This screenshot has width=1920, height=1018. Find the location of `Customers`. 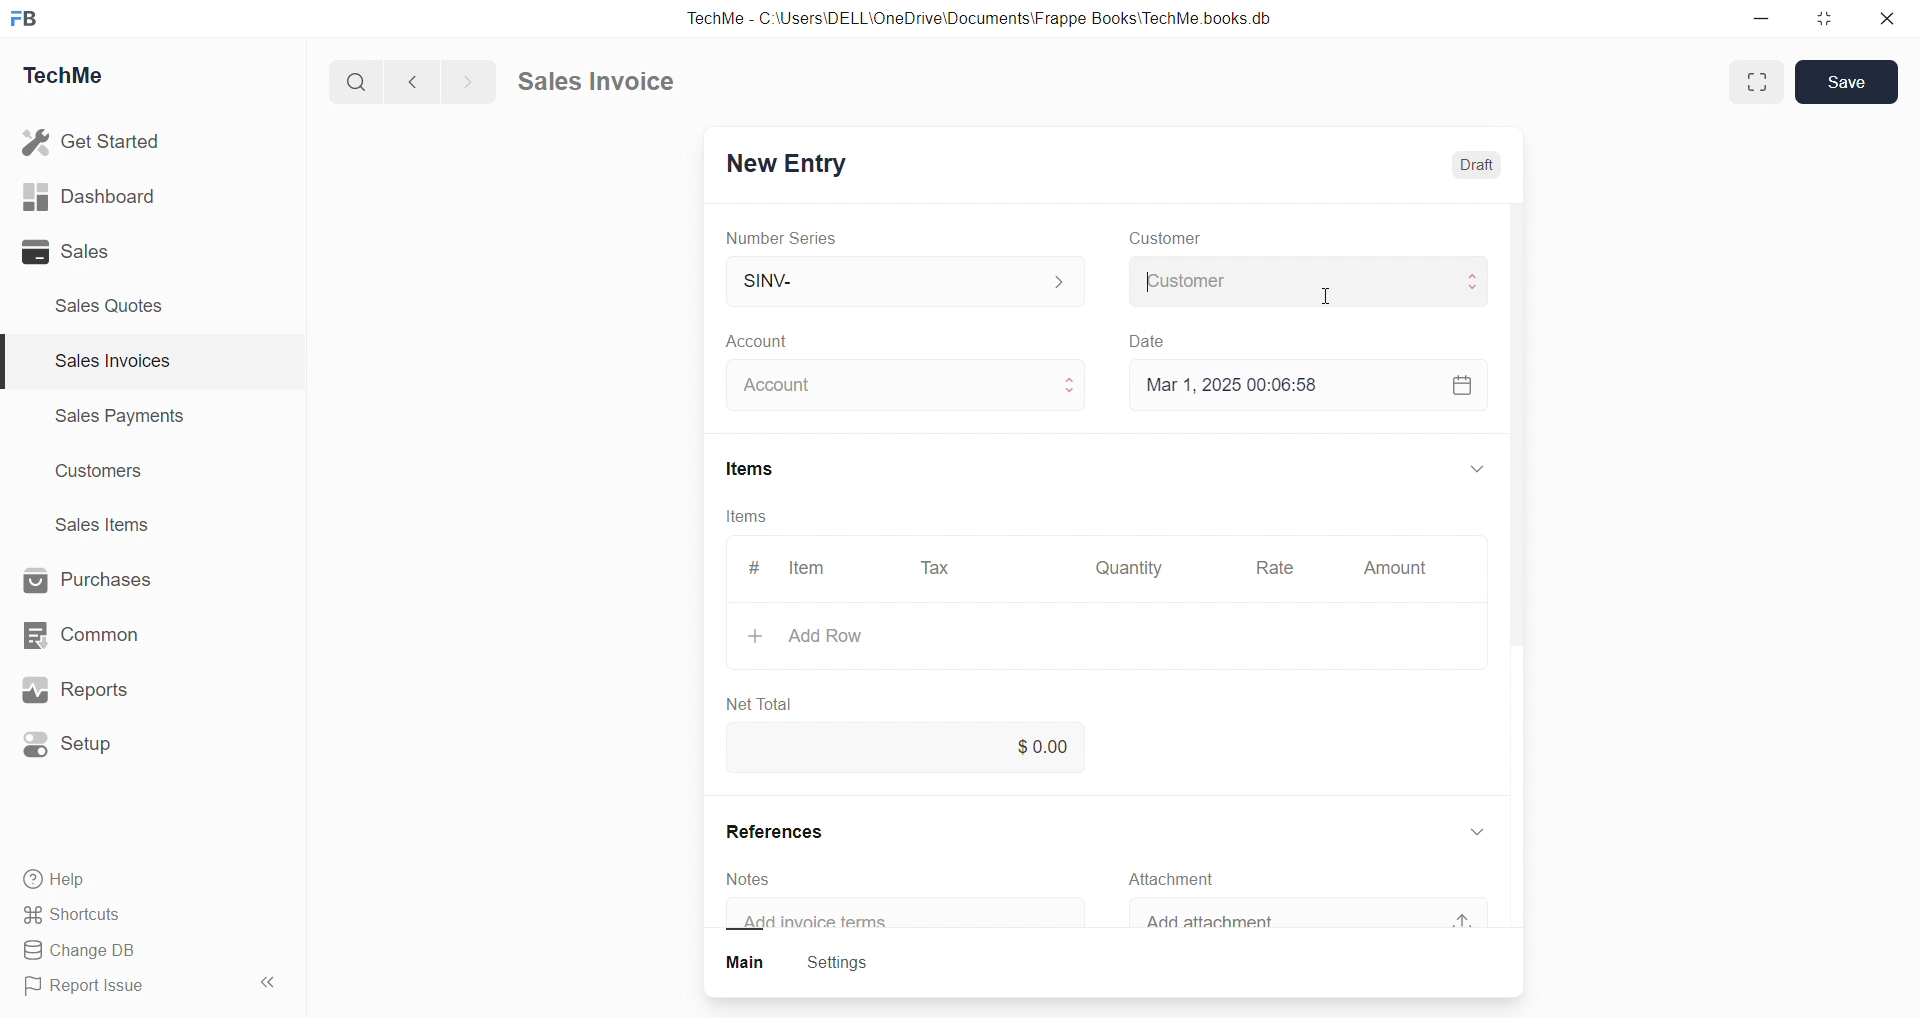

Customers is located at coordinates (110, 476).